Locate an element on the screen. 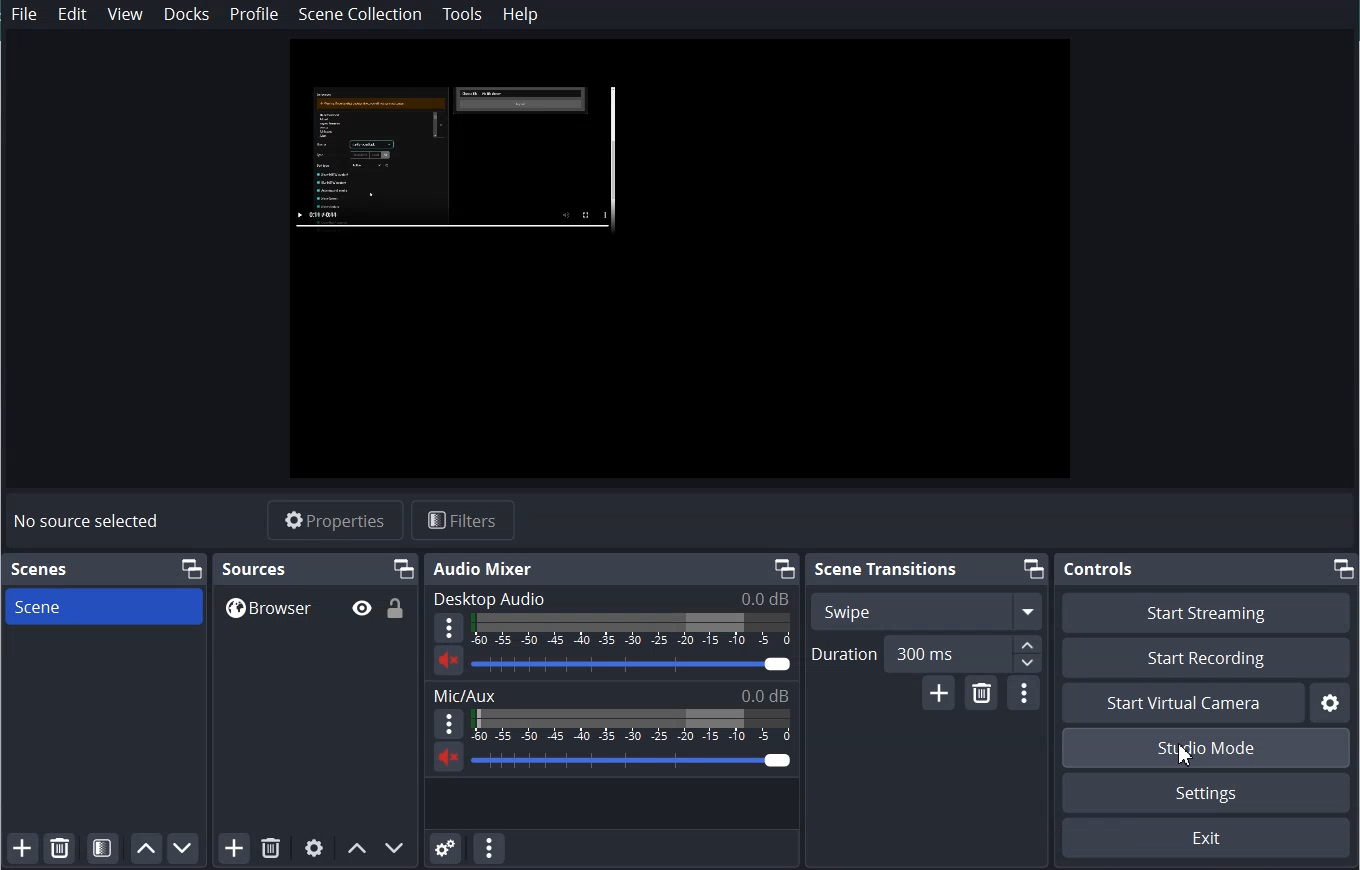  Maximize is located at coordinates (1344, 568).